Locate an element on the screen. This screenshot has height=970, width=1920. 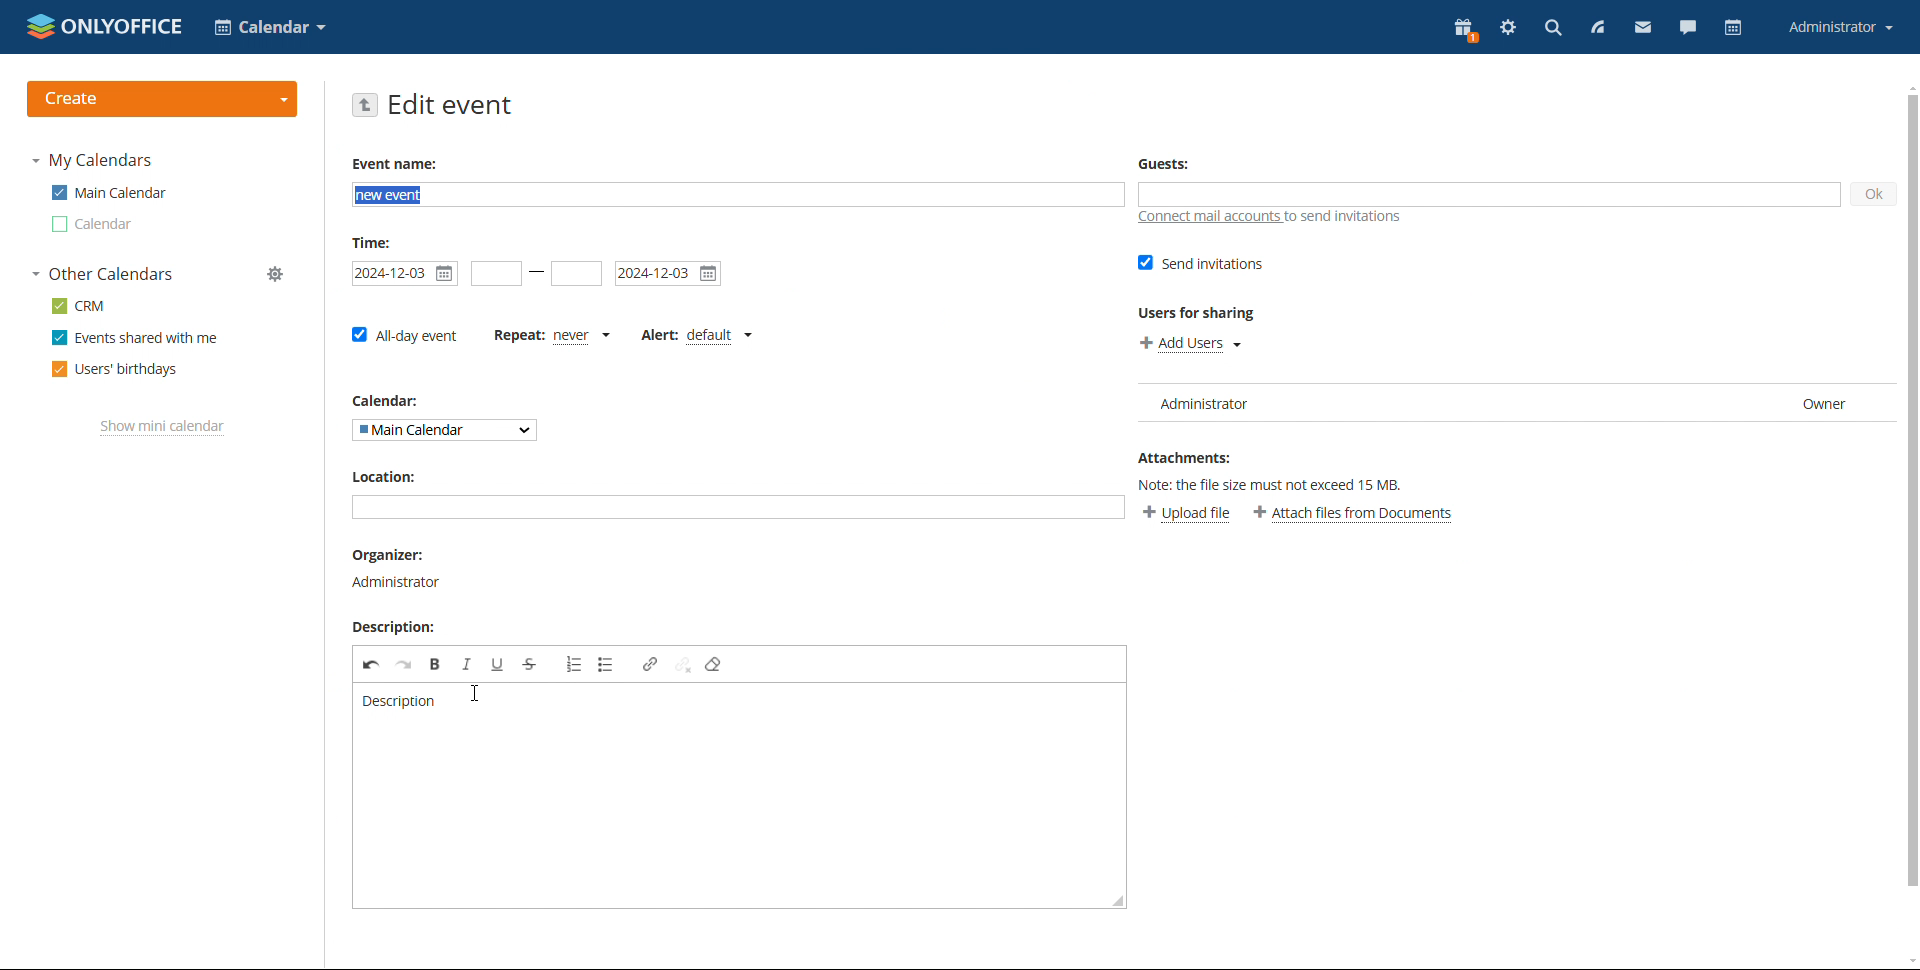
Attachments: is located at coordinates (1188, 456).